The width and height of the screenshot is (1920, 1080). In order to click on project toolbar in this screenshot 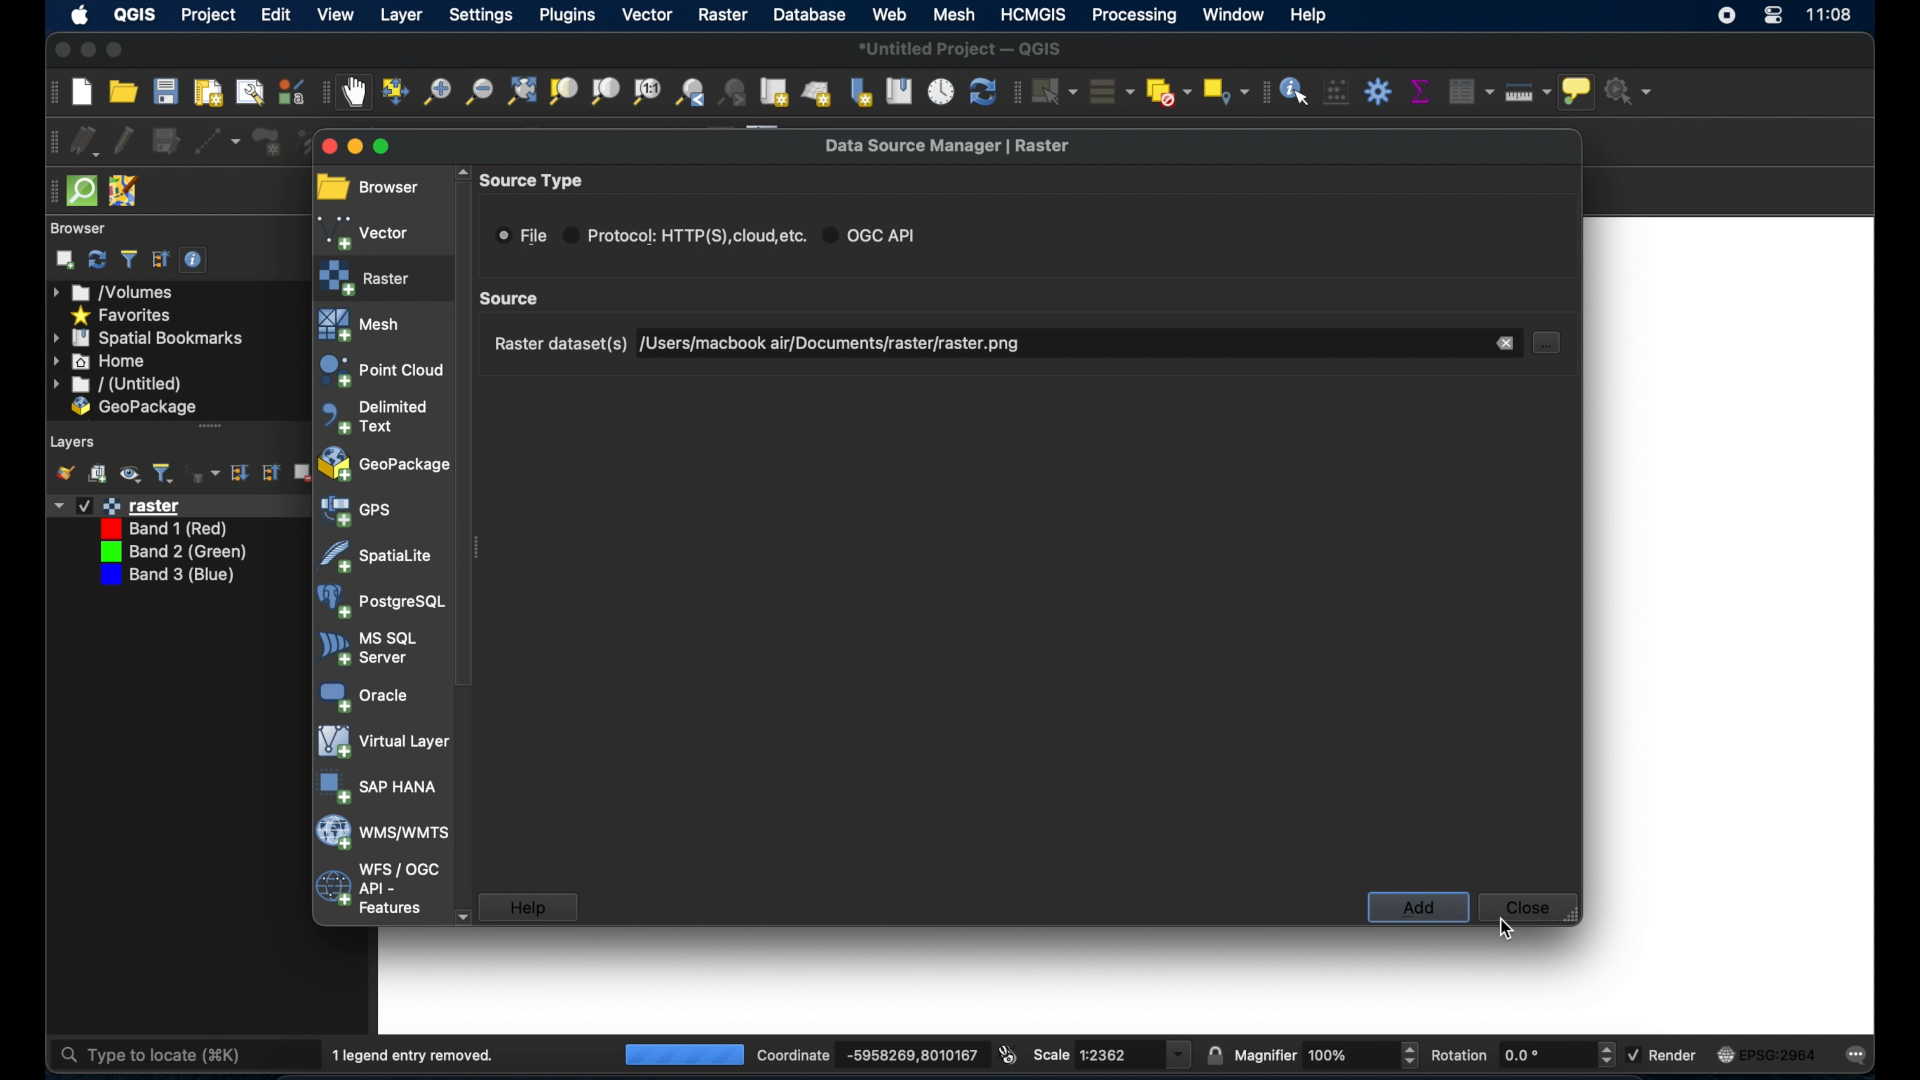, I will do `click(49, 92)`.